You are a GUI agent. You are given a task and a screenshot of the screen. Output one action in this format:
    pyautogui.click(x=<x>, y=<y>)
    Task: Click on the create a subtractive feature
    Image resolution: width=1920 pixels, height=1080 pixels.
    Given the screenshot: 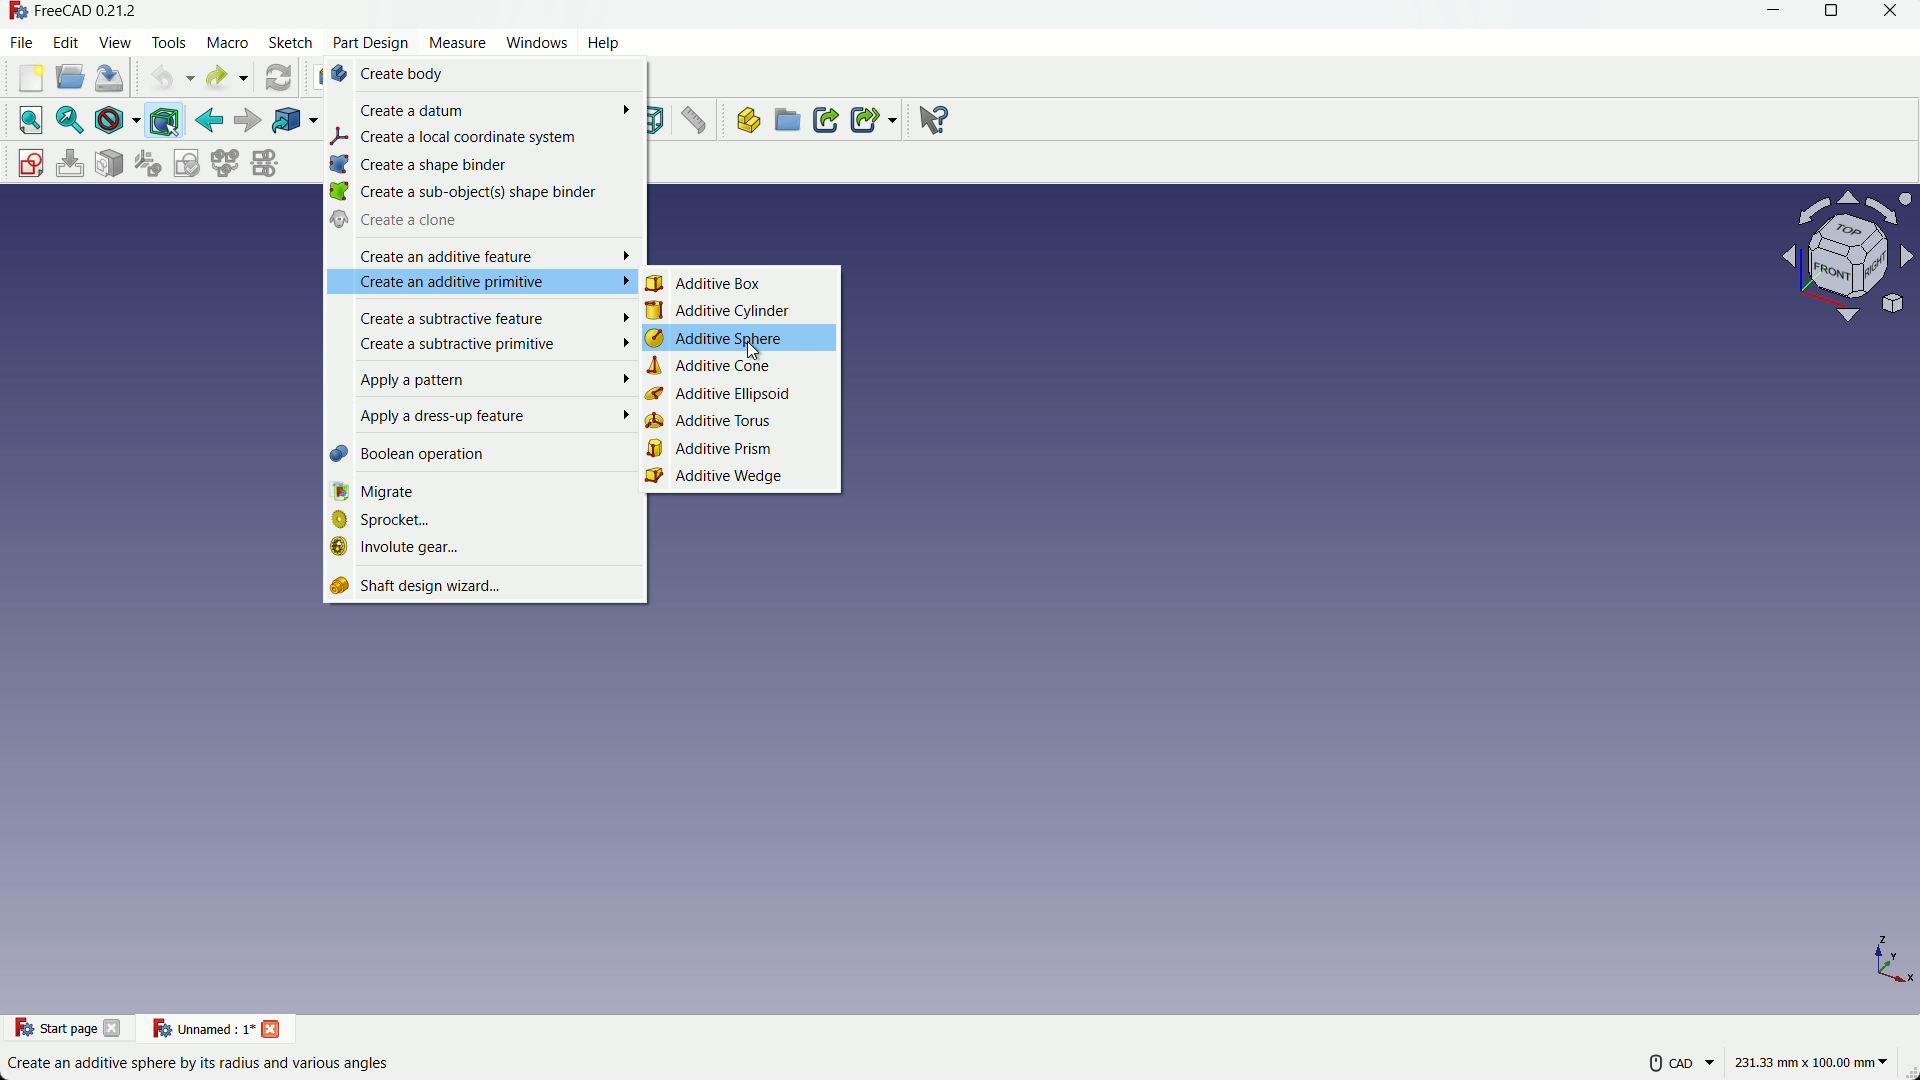 What is the action you would take?
    pyautogui.click(x=478, y=316)
    